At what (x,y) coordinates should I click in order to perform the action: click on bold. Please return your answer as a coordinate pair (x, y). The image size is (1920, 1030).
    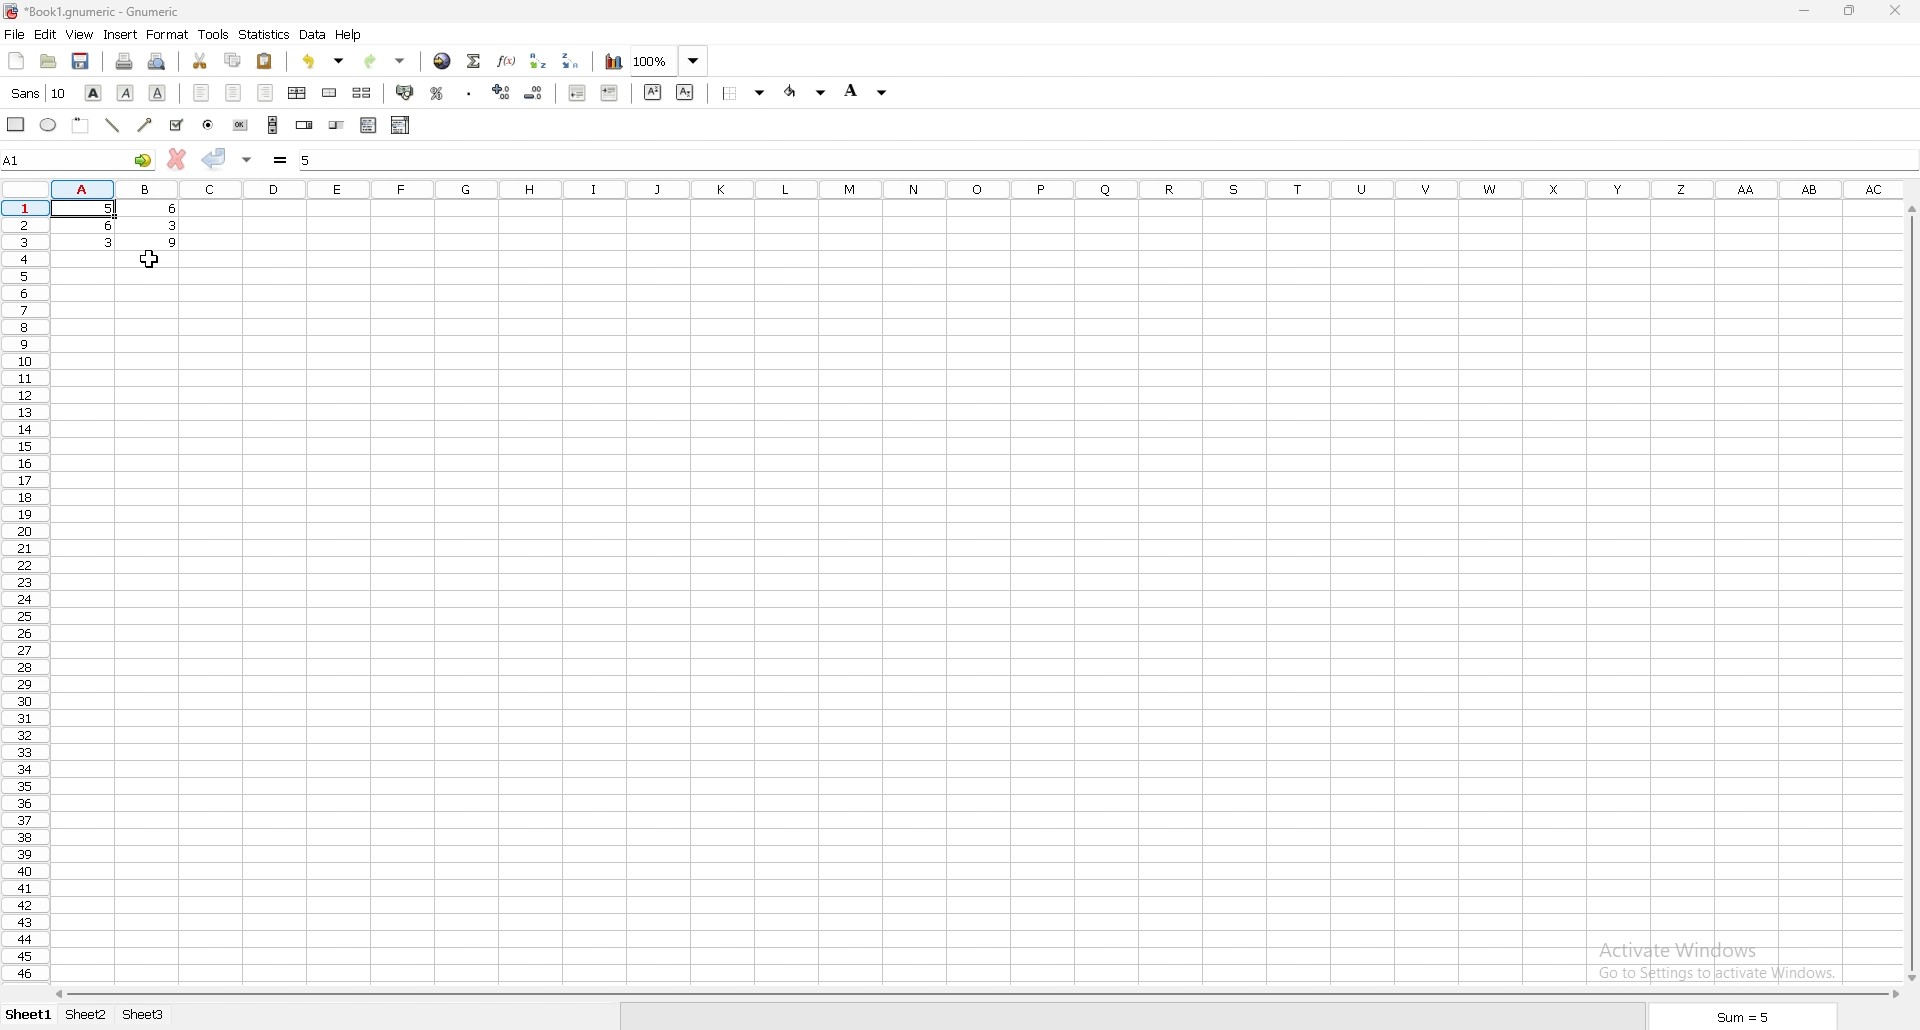
    Looking at the image, I should click on (93, 94).